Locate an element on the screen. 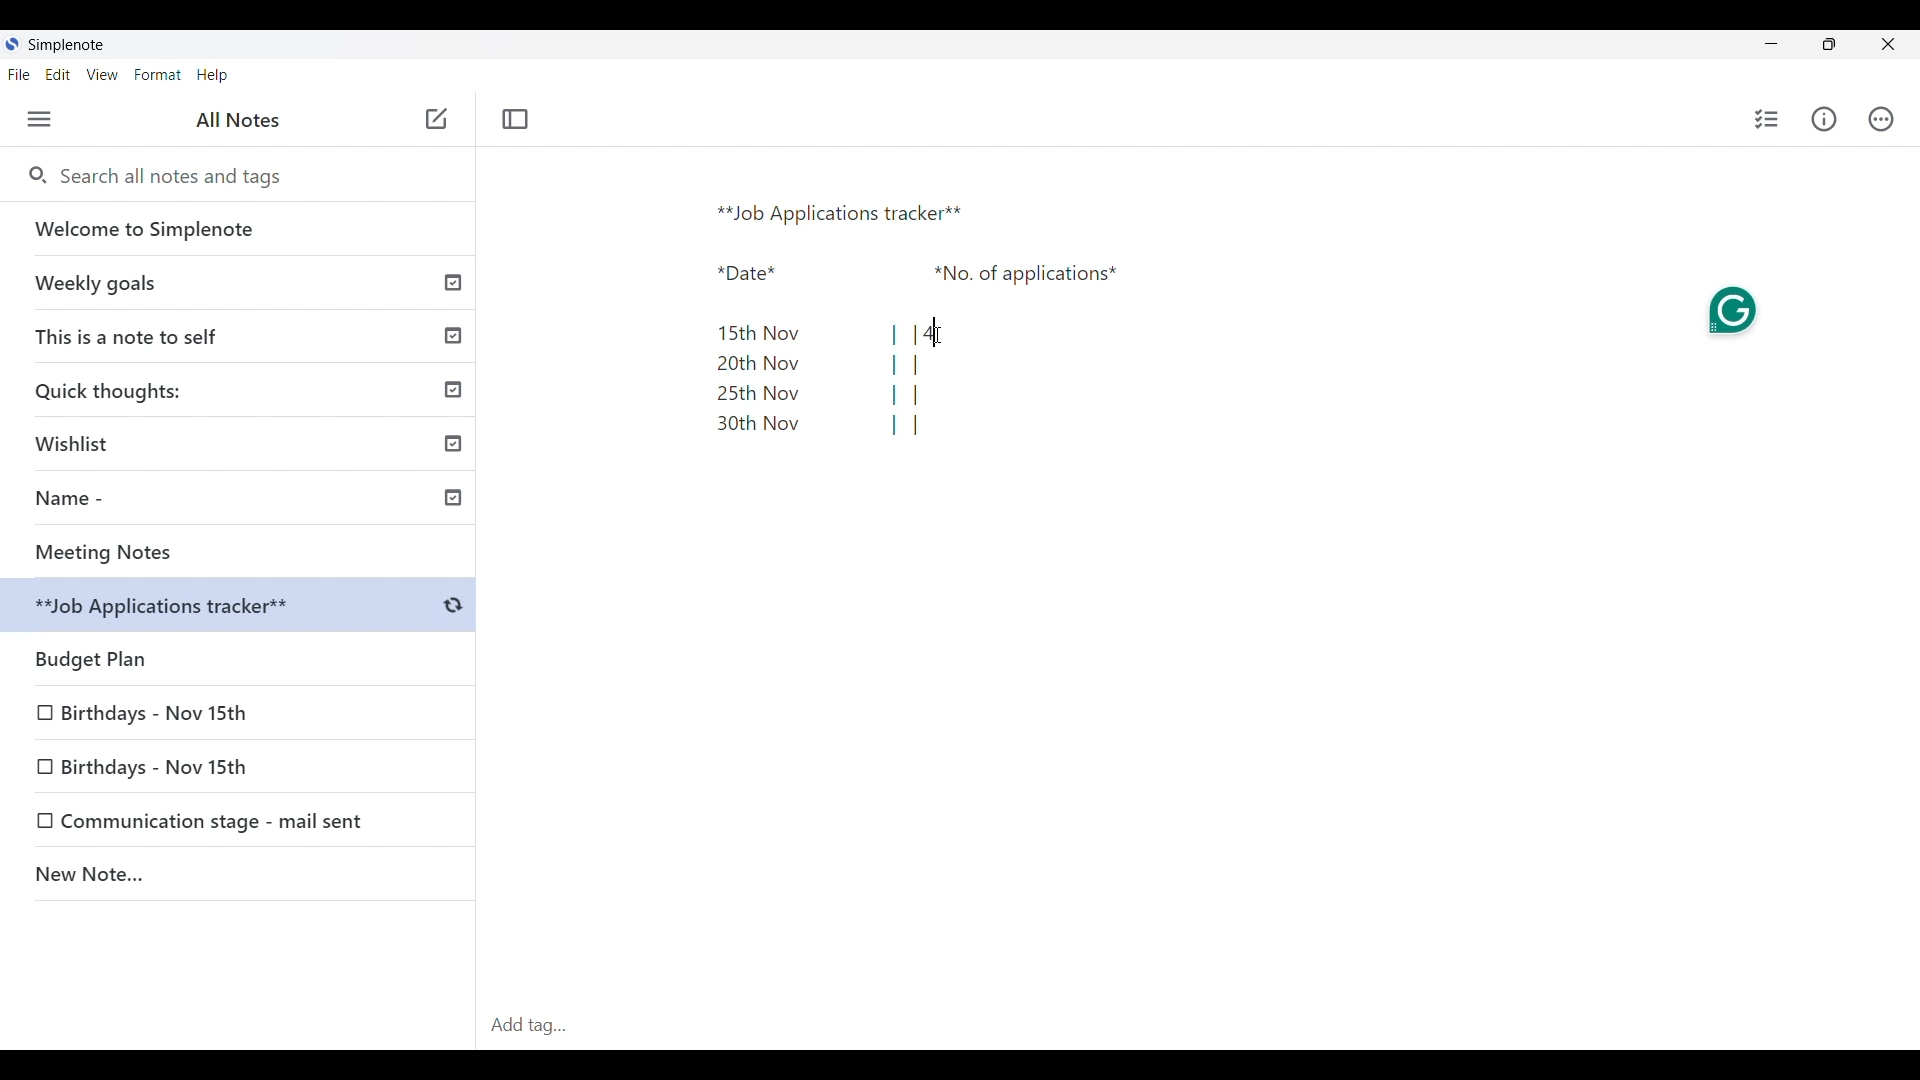 This screenshot has width=1920, height=1080. Birthdays - Nov 15th is located at coordinates (157, 709).